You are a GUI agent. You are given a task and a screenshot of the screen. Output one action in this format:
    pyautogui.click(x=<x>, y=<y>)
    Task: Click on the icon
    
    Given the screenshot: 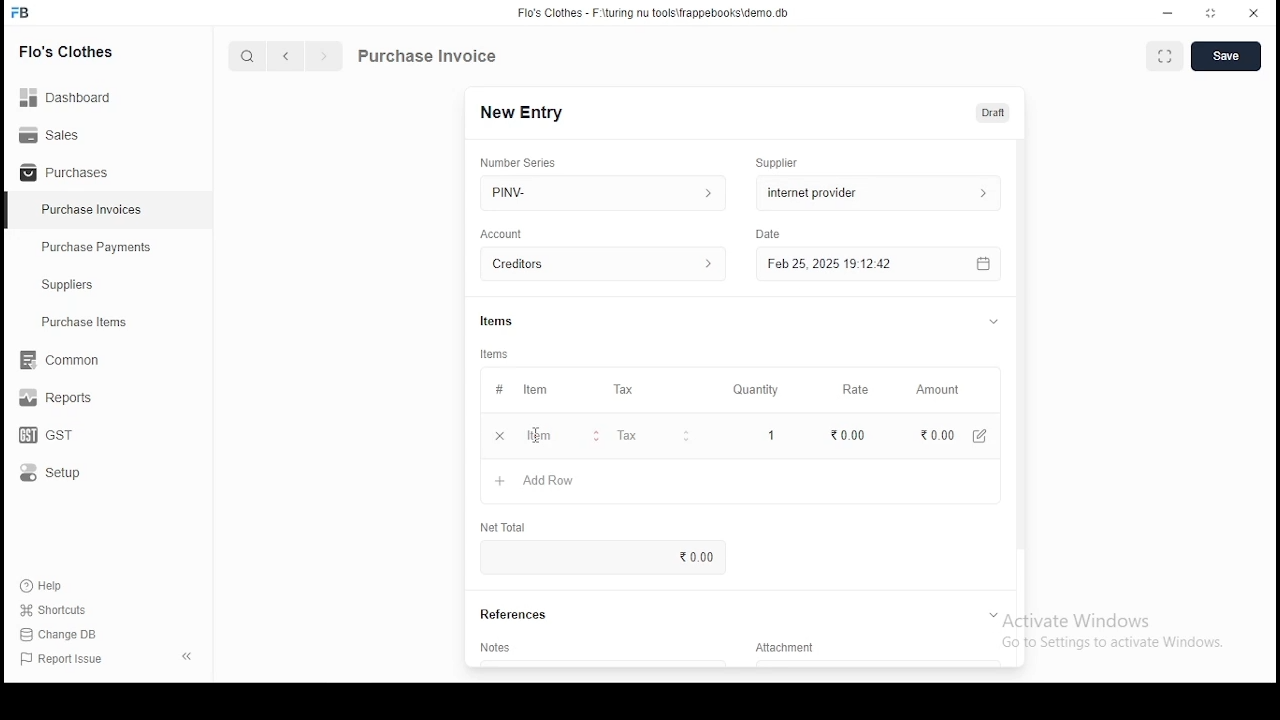 What is the action you would take?
    pyautogui.click(x=21, y=13)
    